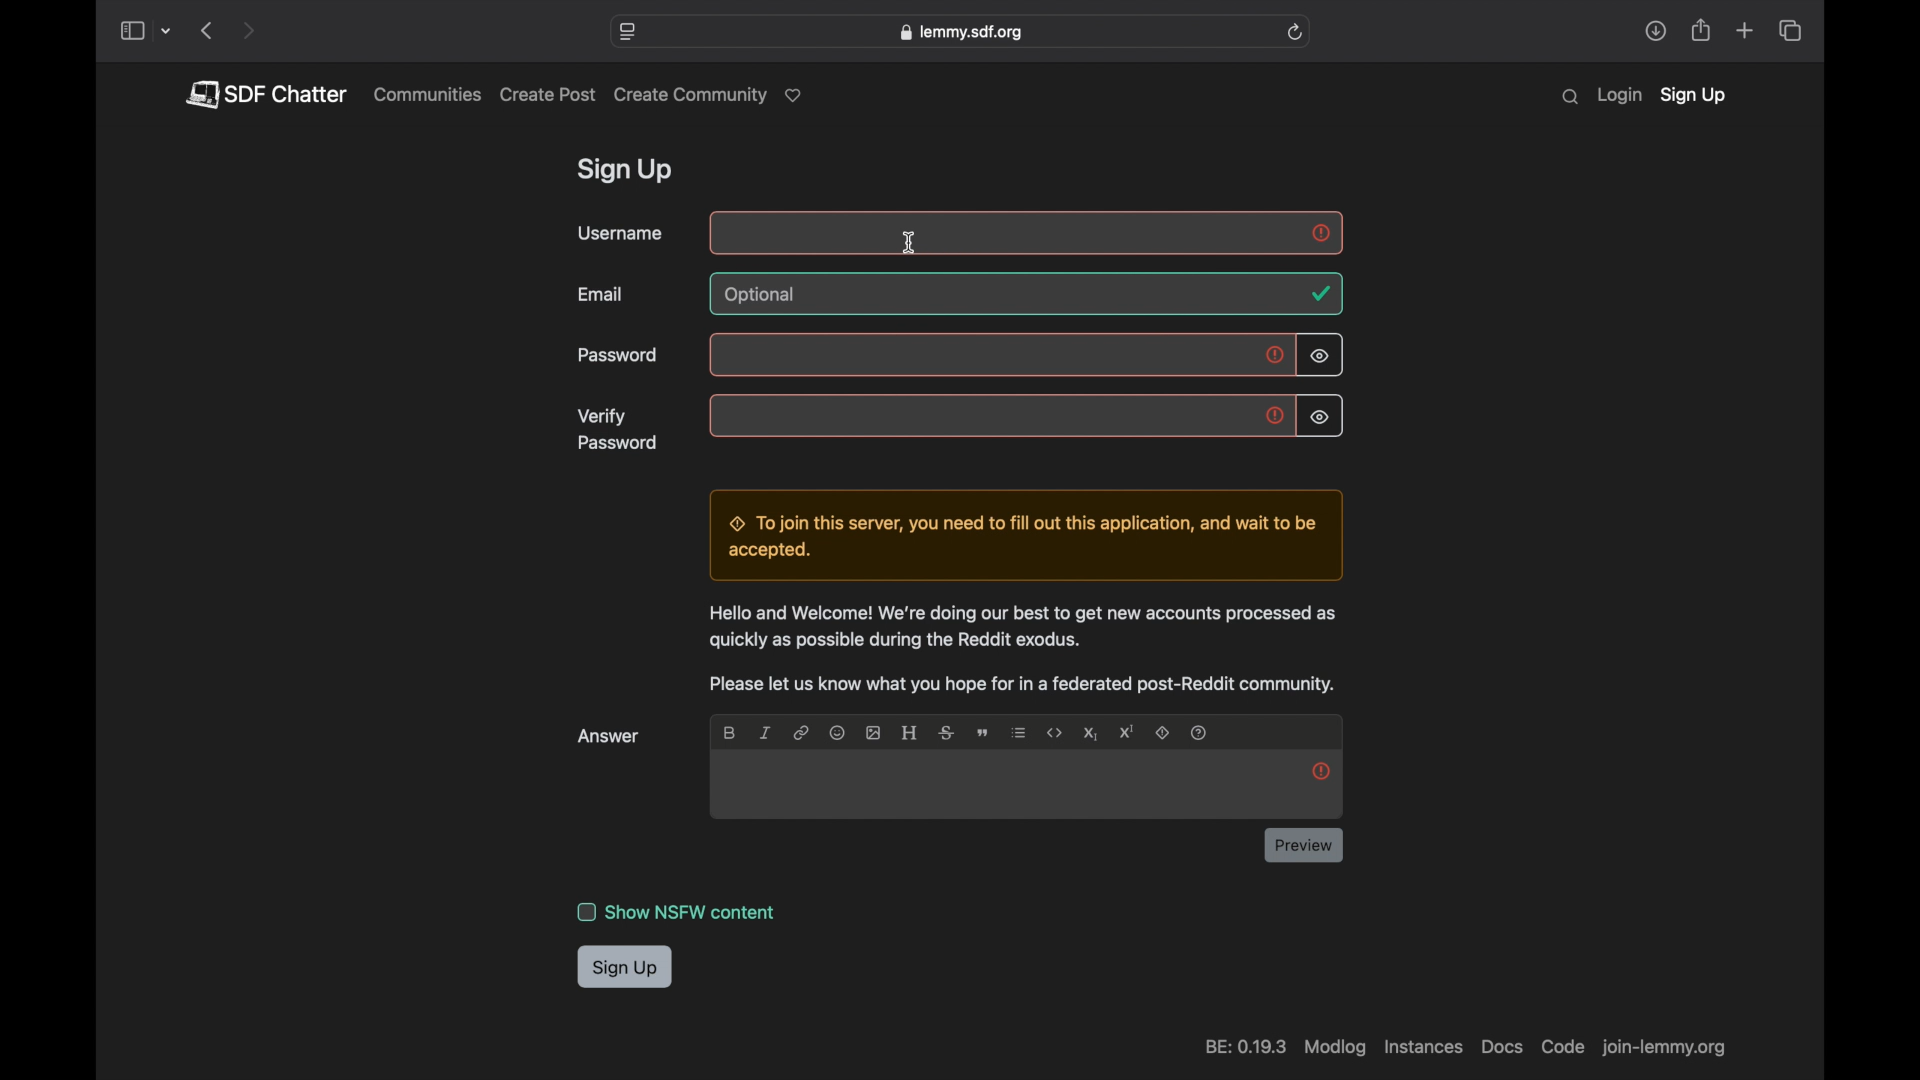 The height and width of the screenshot is (1080, 1920). Describe the element at coordinates (836, 732) in the screenshot. I see `emoji` at that location.